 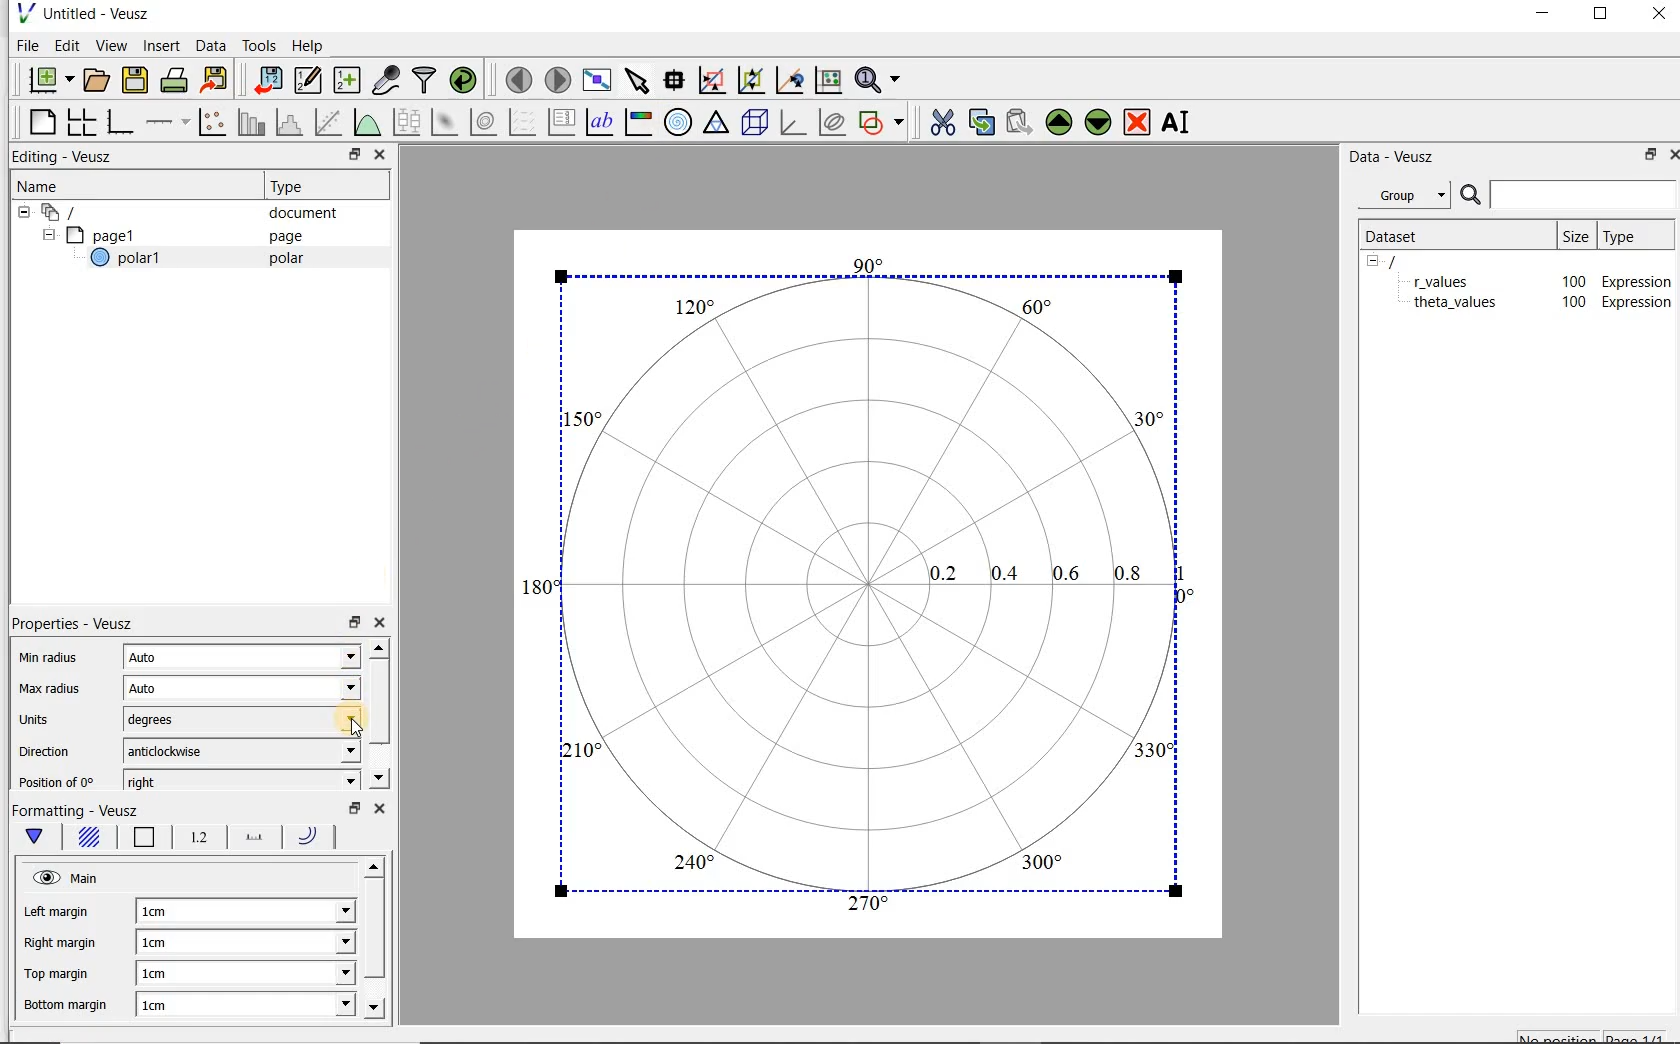 I want to click on Document widget, so click(x=94, y=212).